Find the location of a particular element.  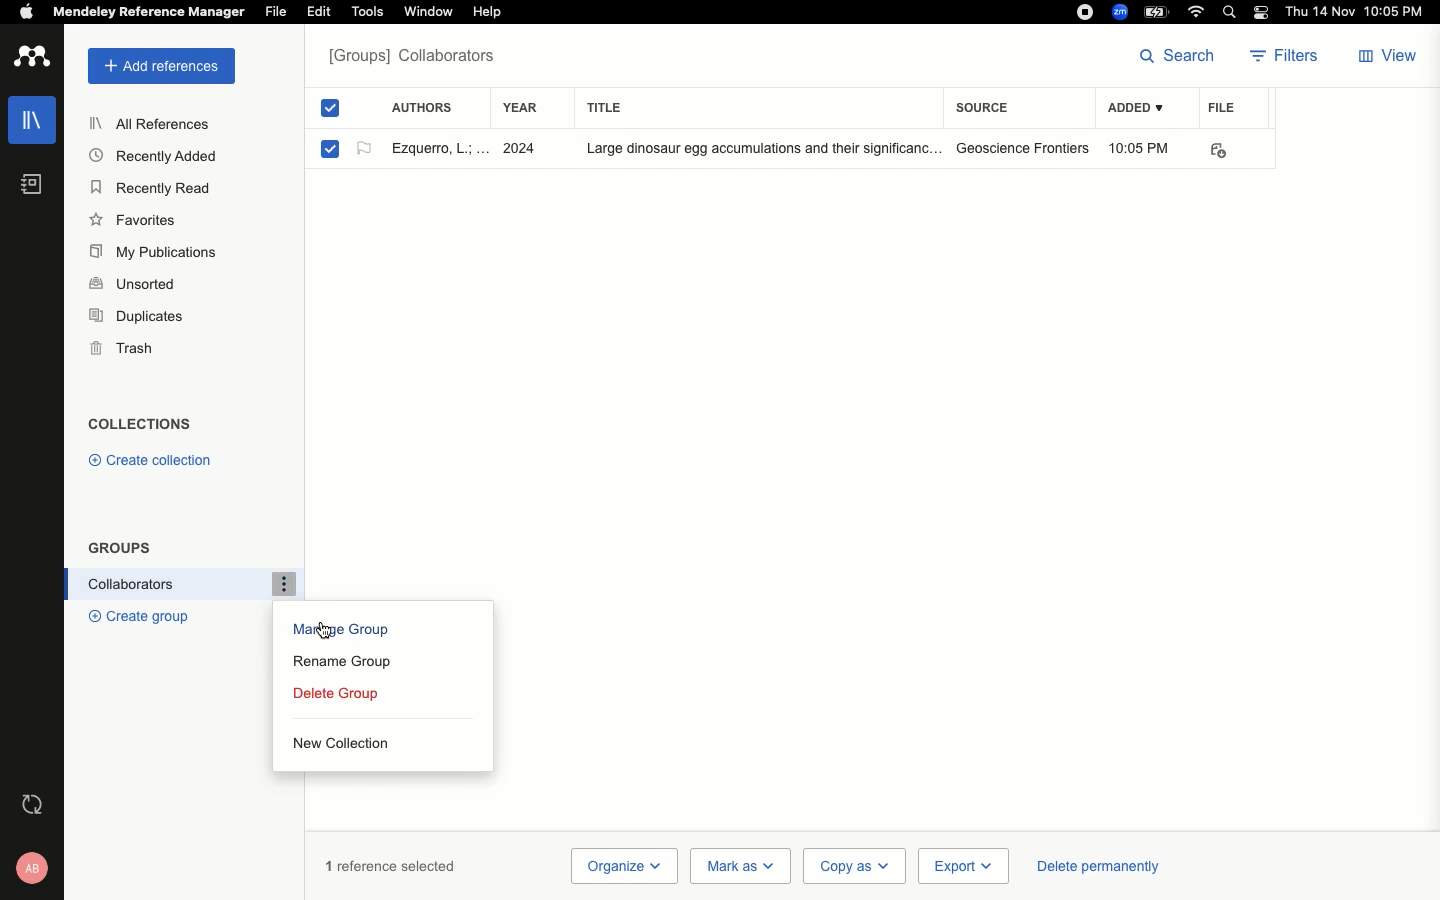

Manage group is located at coordinates (341, 634).